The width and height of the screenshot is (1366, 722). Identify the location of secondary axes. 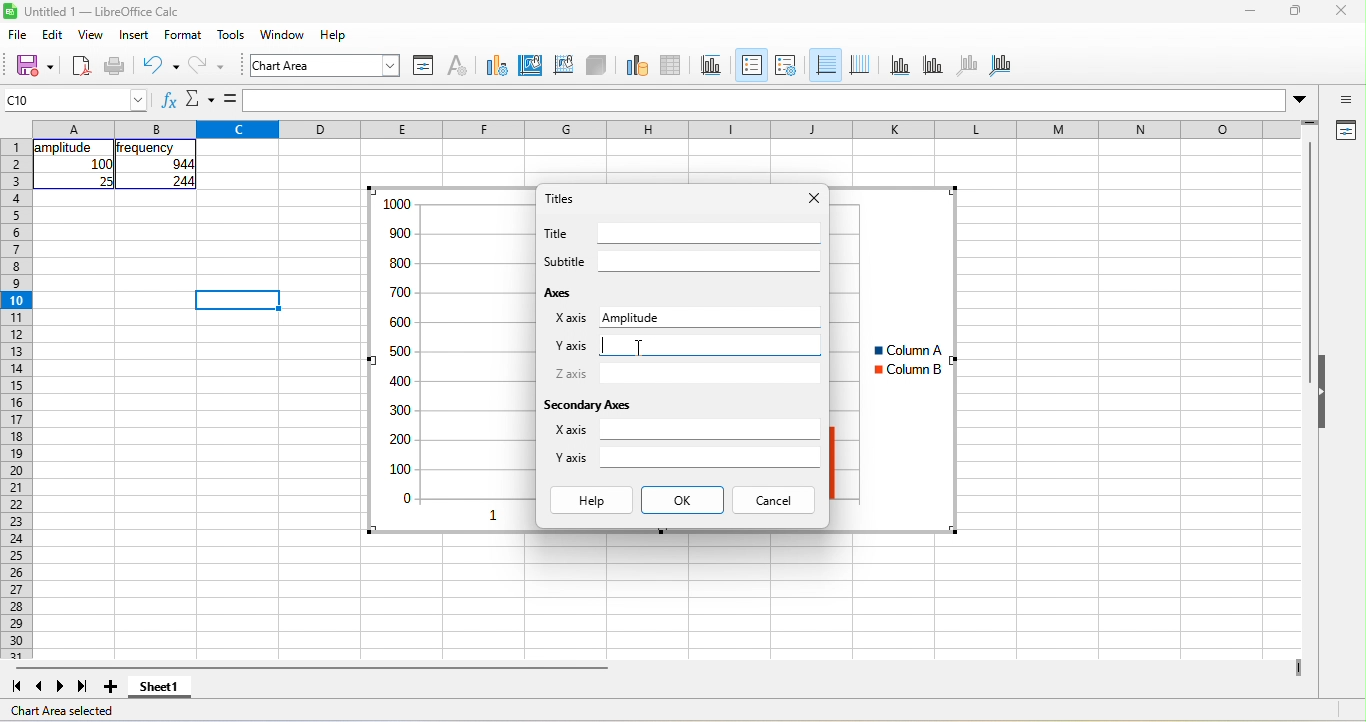
(586, 405).